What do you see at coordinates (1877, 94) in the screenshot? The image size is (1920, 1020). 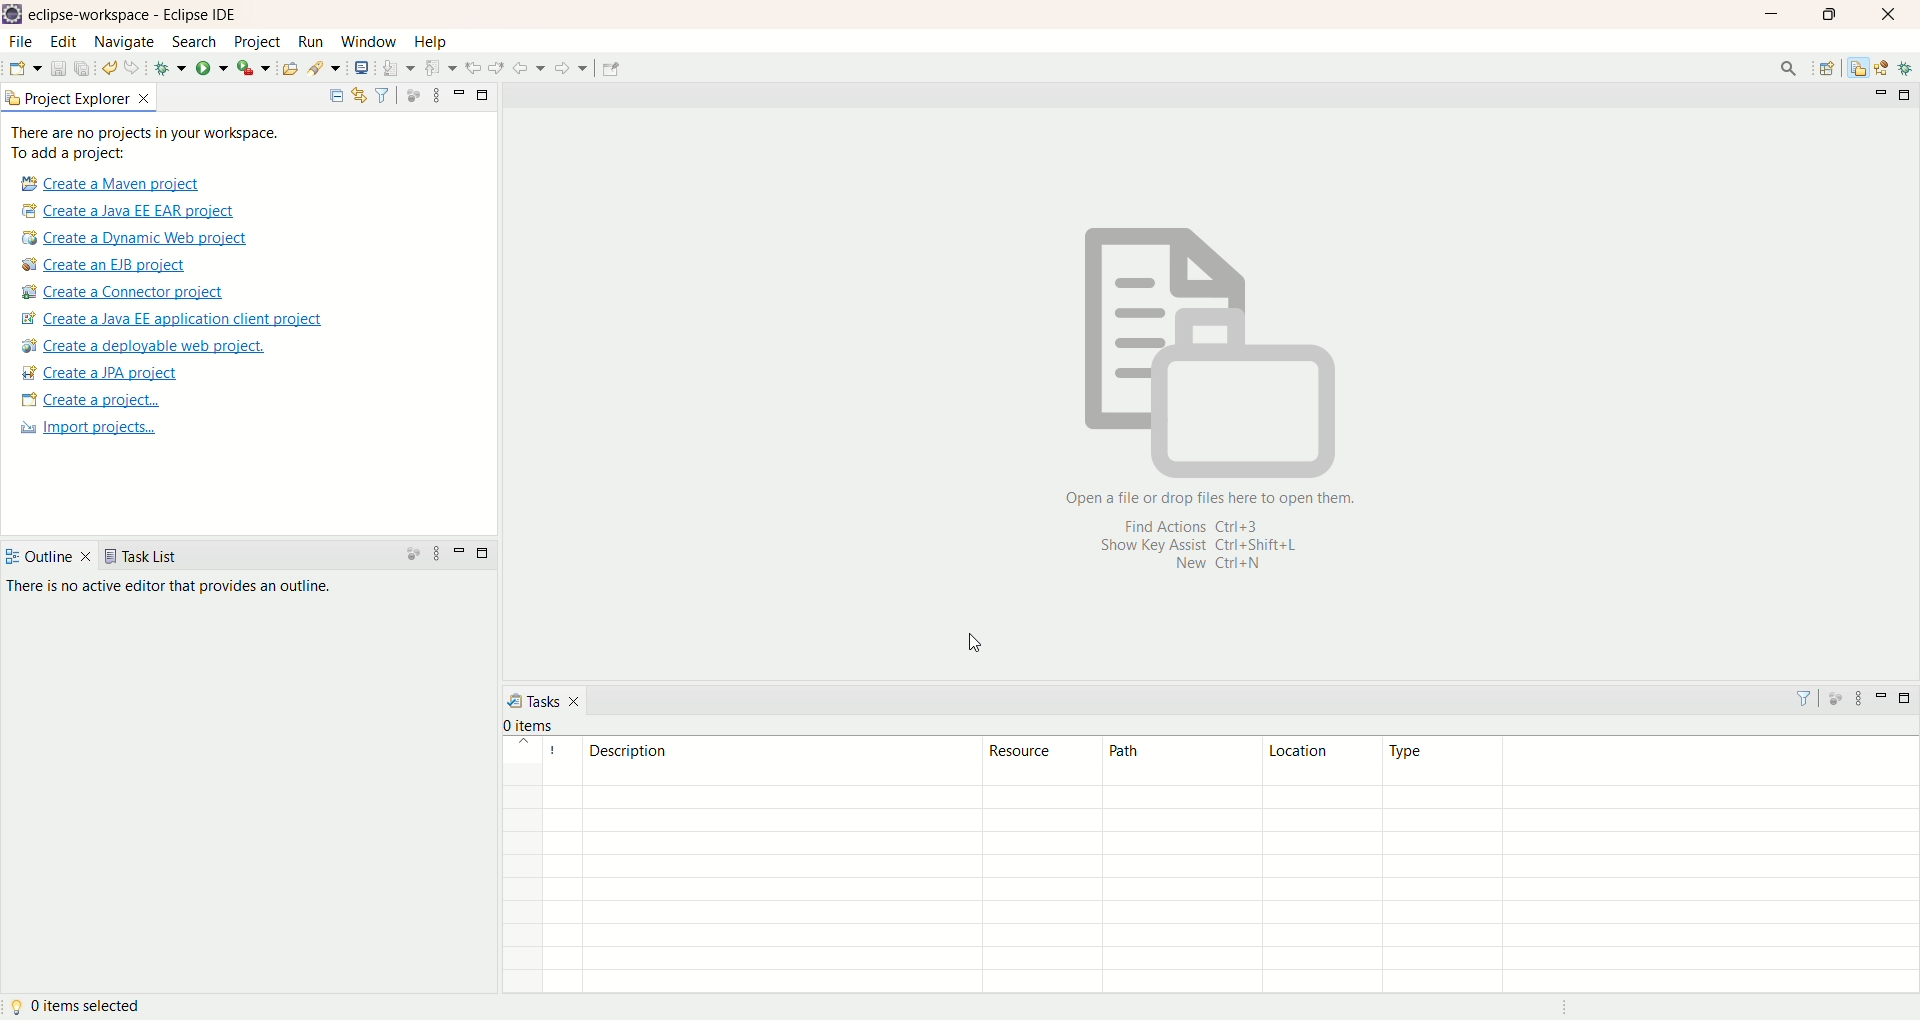 I see `minimize` at bounding box center [1877, 94].